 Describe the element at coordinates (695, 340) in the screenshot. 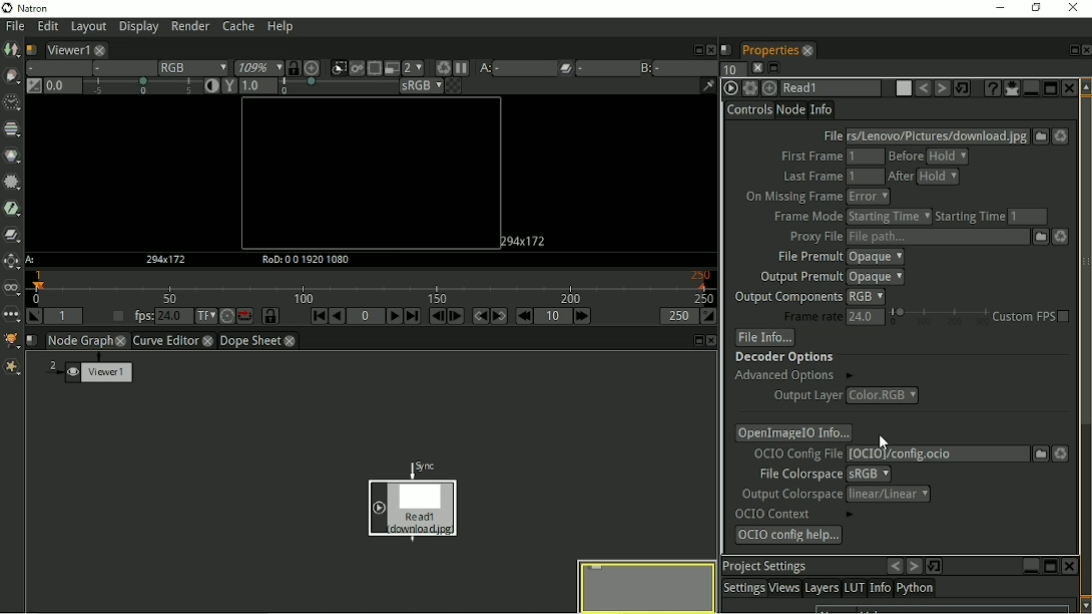

I see `minimize` at that location.